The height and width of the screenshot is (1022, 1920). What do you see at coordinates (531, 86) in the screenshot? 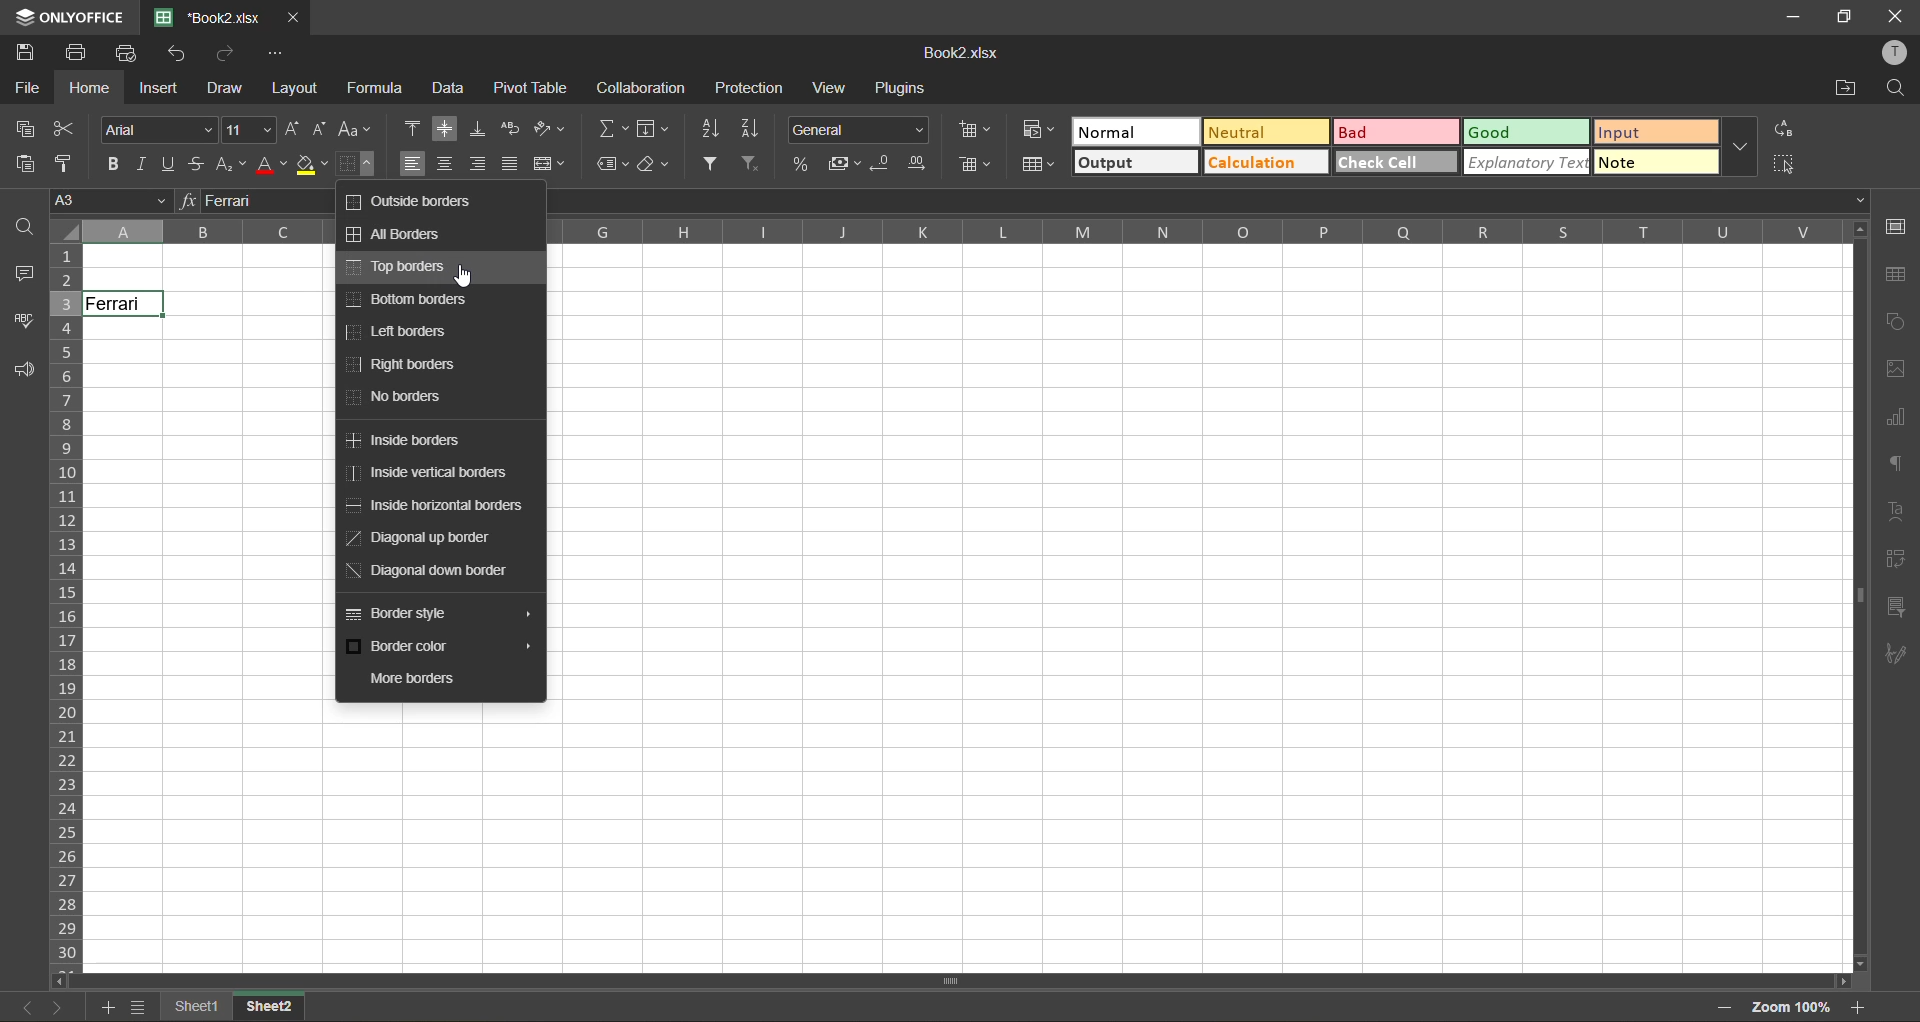
I see `pivot table` at bounding box center [531, 86].